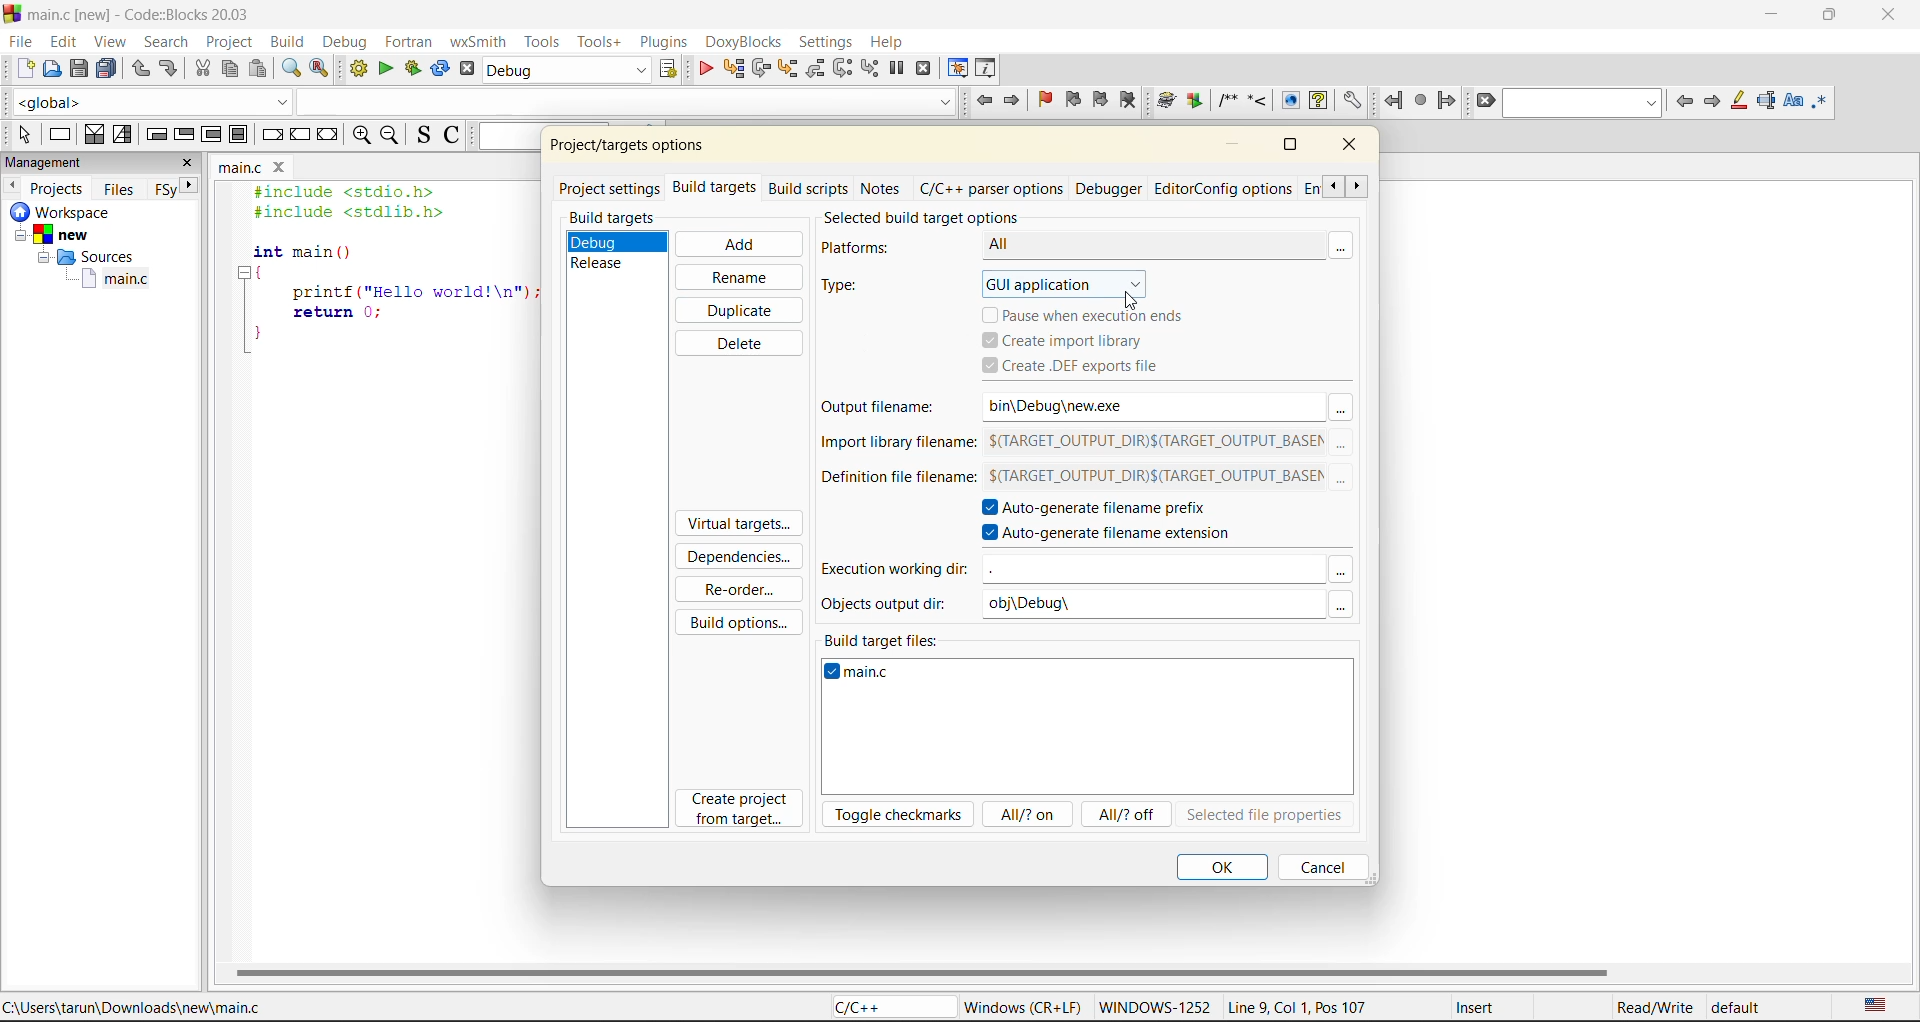 The height and width of the screenshot is (1022, 1920). What do you see at coordinates (1890, 19) in the screenshot?
I see `close` at bounding box center [1890, 19].